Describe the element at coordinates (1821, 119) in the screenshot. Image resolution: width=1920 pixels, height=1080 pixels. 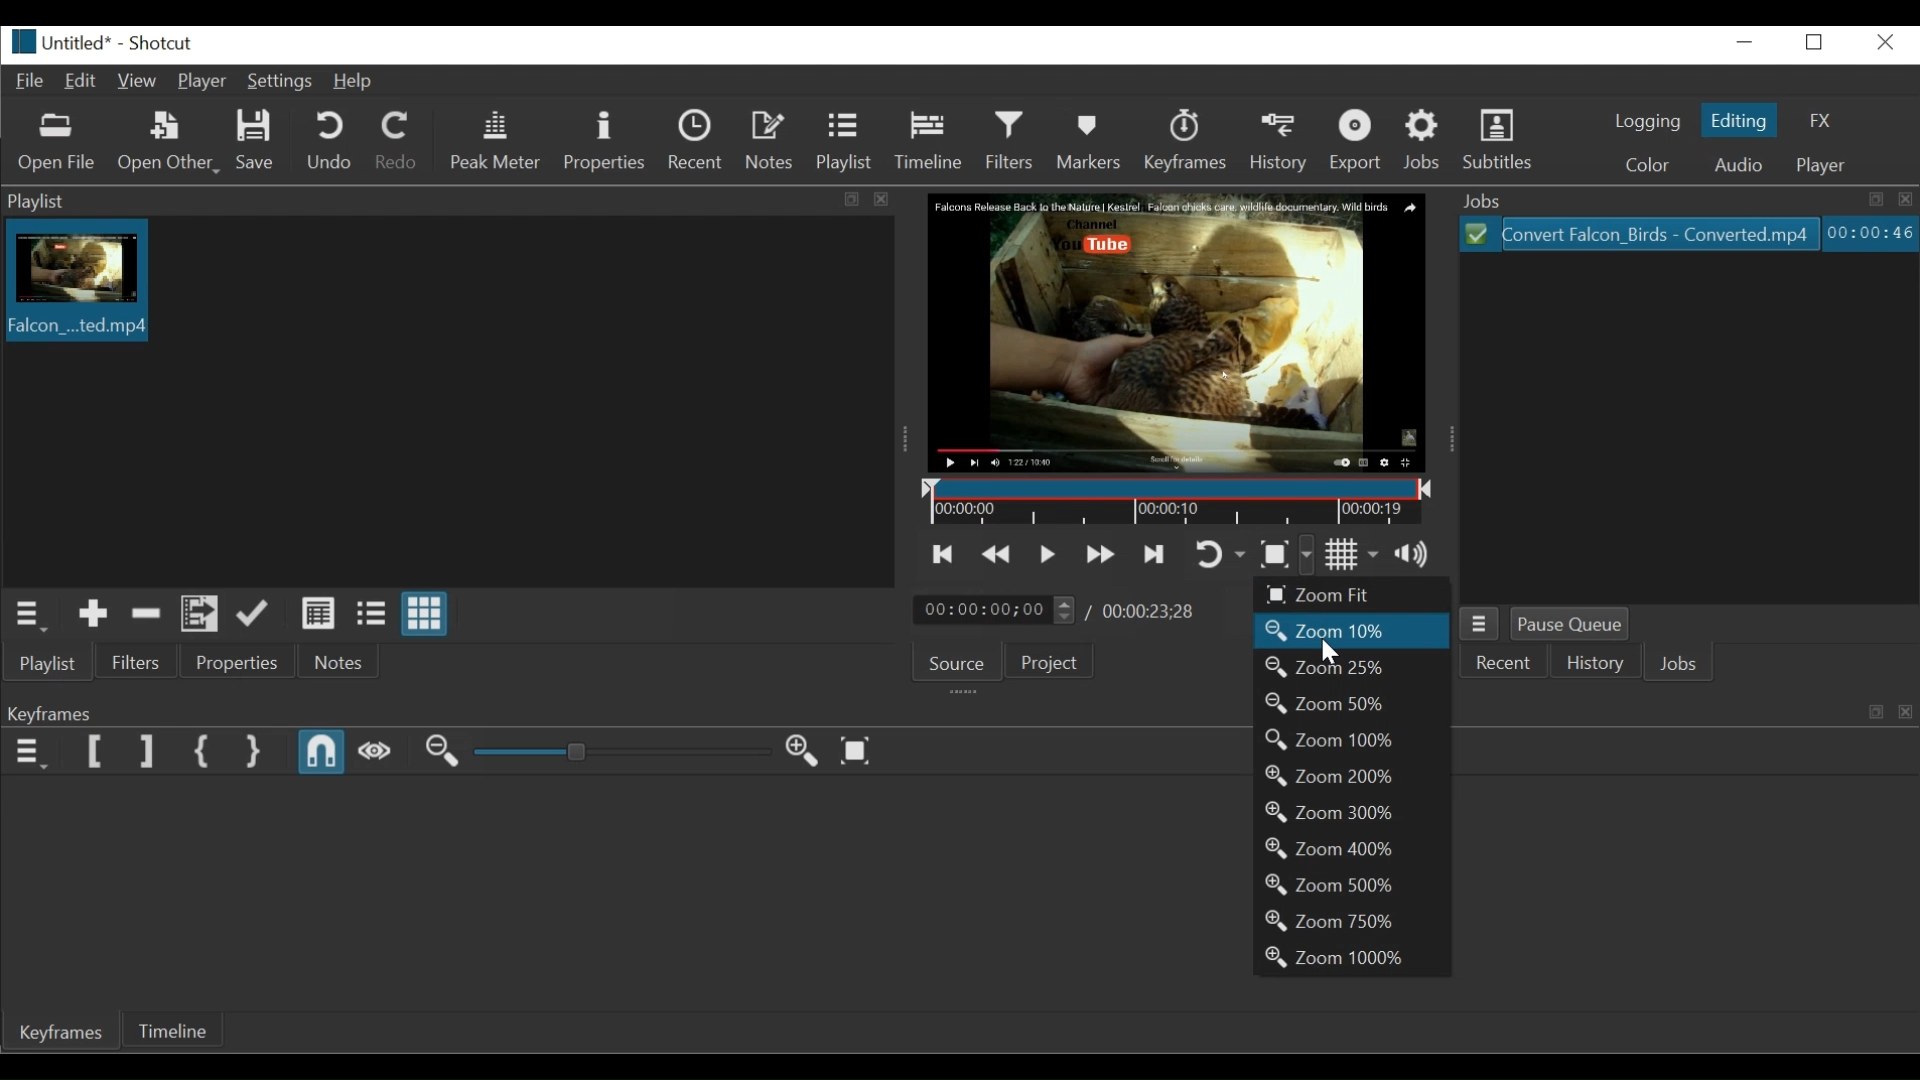
I see `FZ` at that location.